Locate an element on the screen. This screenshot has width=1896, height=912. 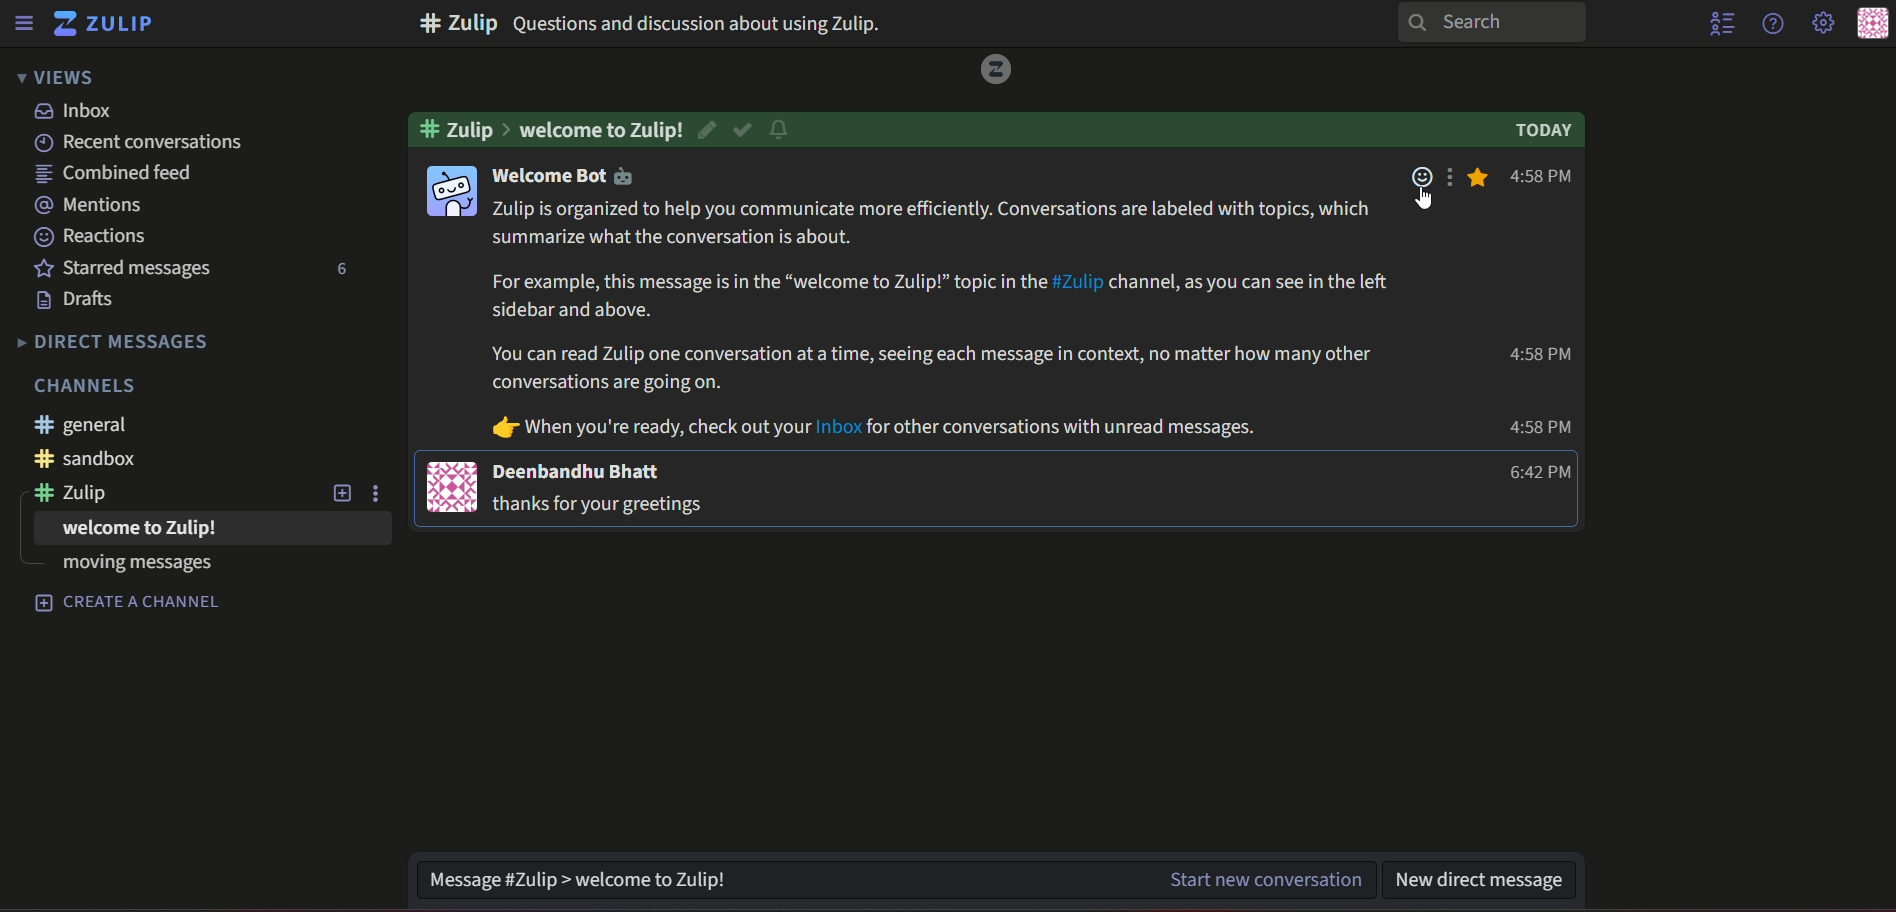
Direct messages is located at coordinates (111, 344).